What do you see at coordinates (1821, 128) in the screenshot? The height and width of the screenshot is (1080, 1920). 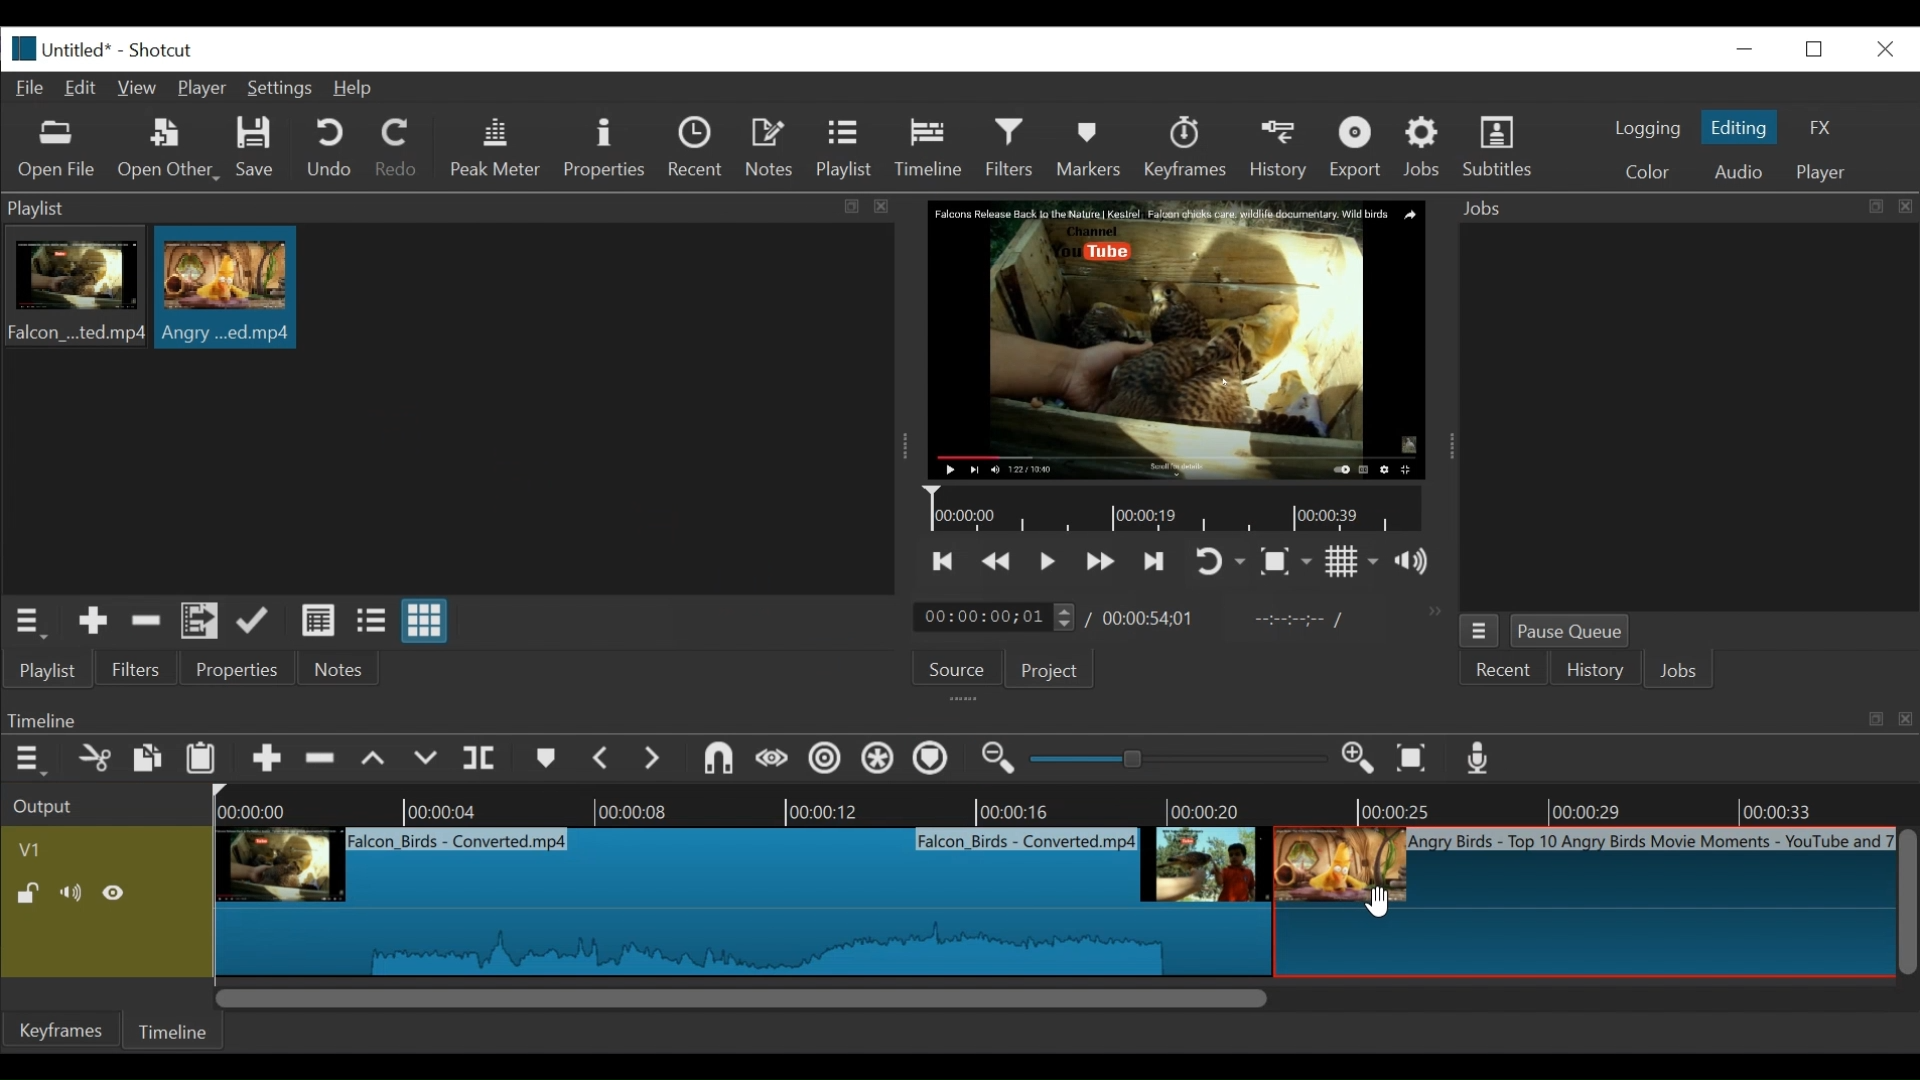 I see `FX` at bounding box center [1821, 128].